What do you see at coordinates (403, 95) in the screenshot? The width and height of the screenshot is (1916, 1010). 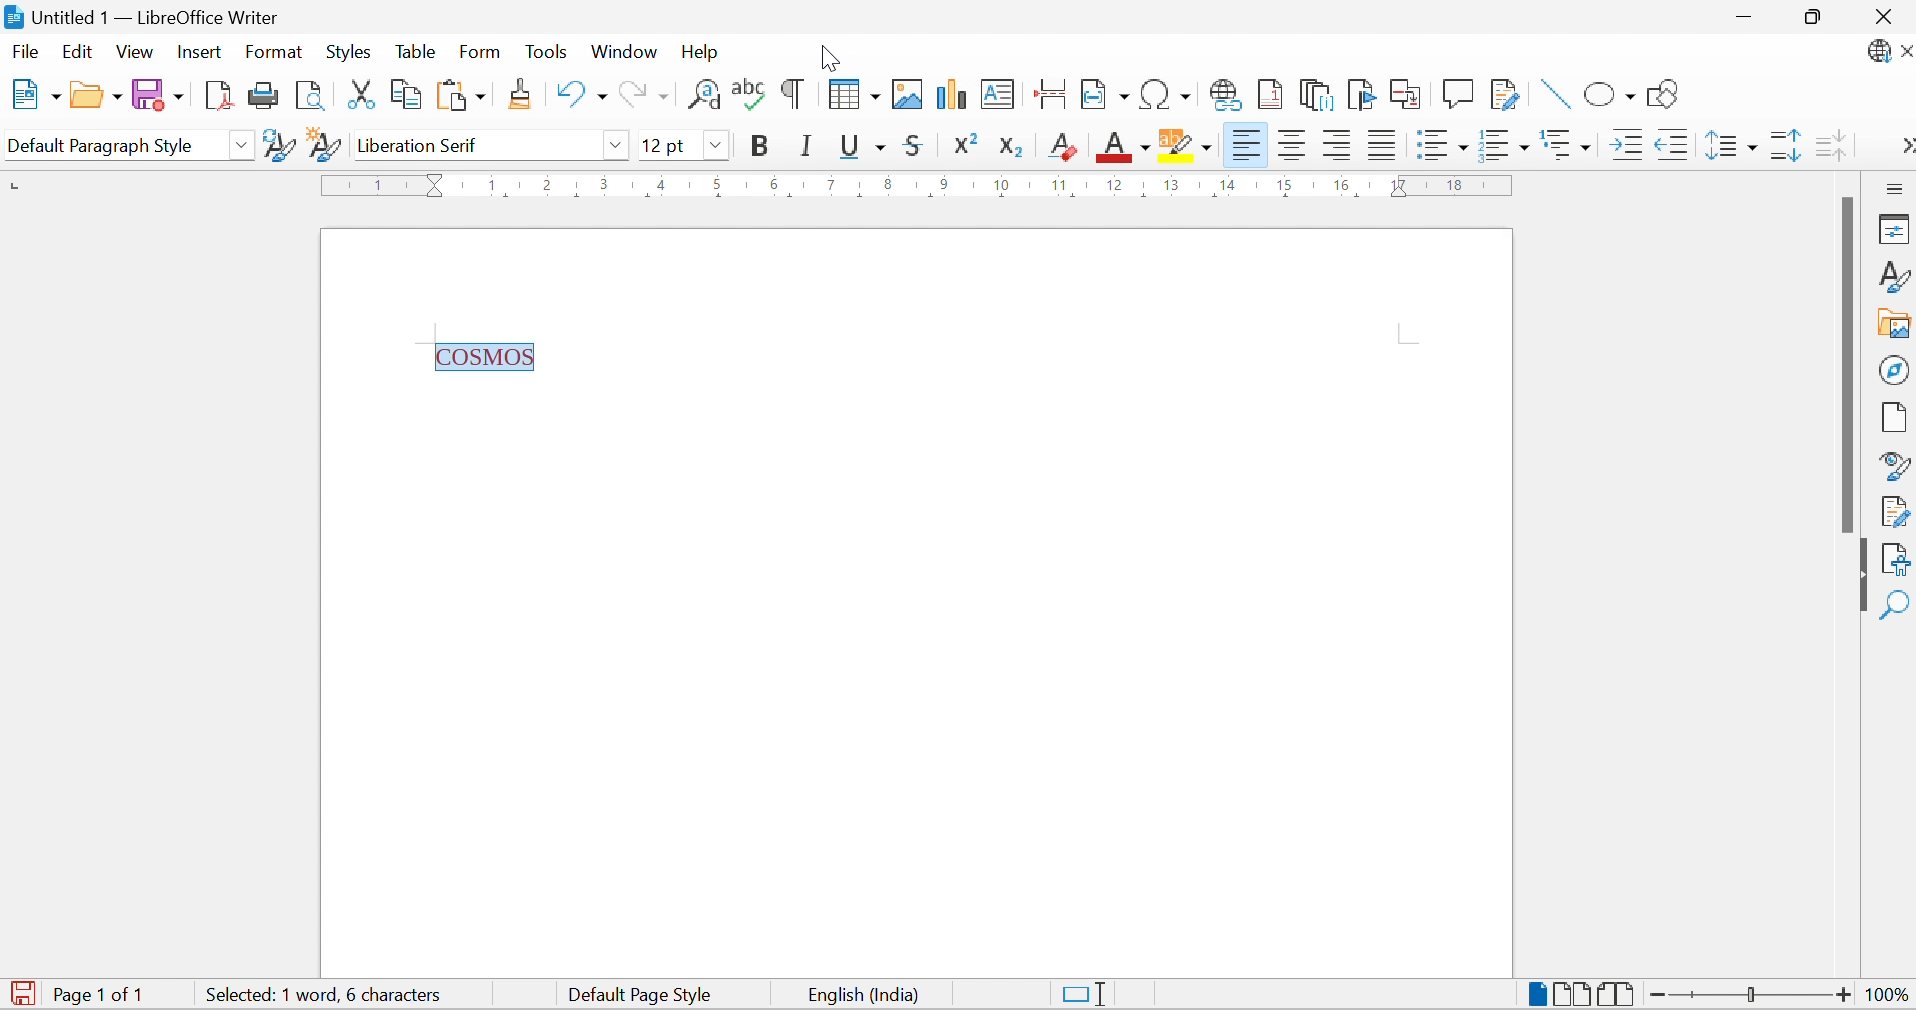 I see `Copy` at bounding box center [403, 95].